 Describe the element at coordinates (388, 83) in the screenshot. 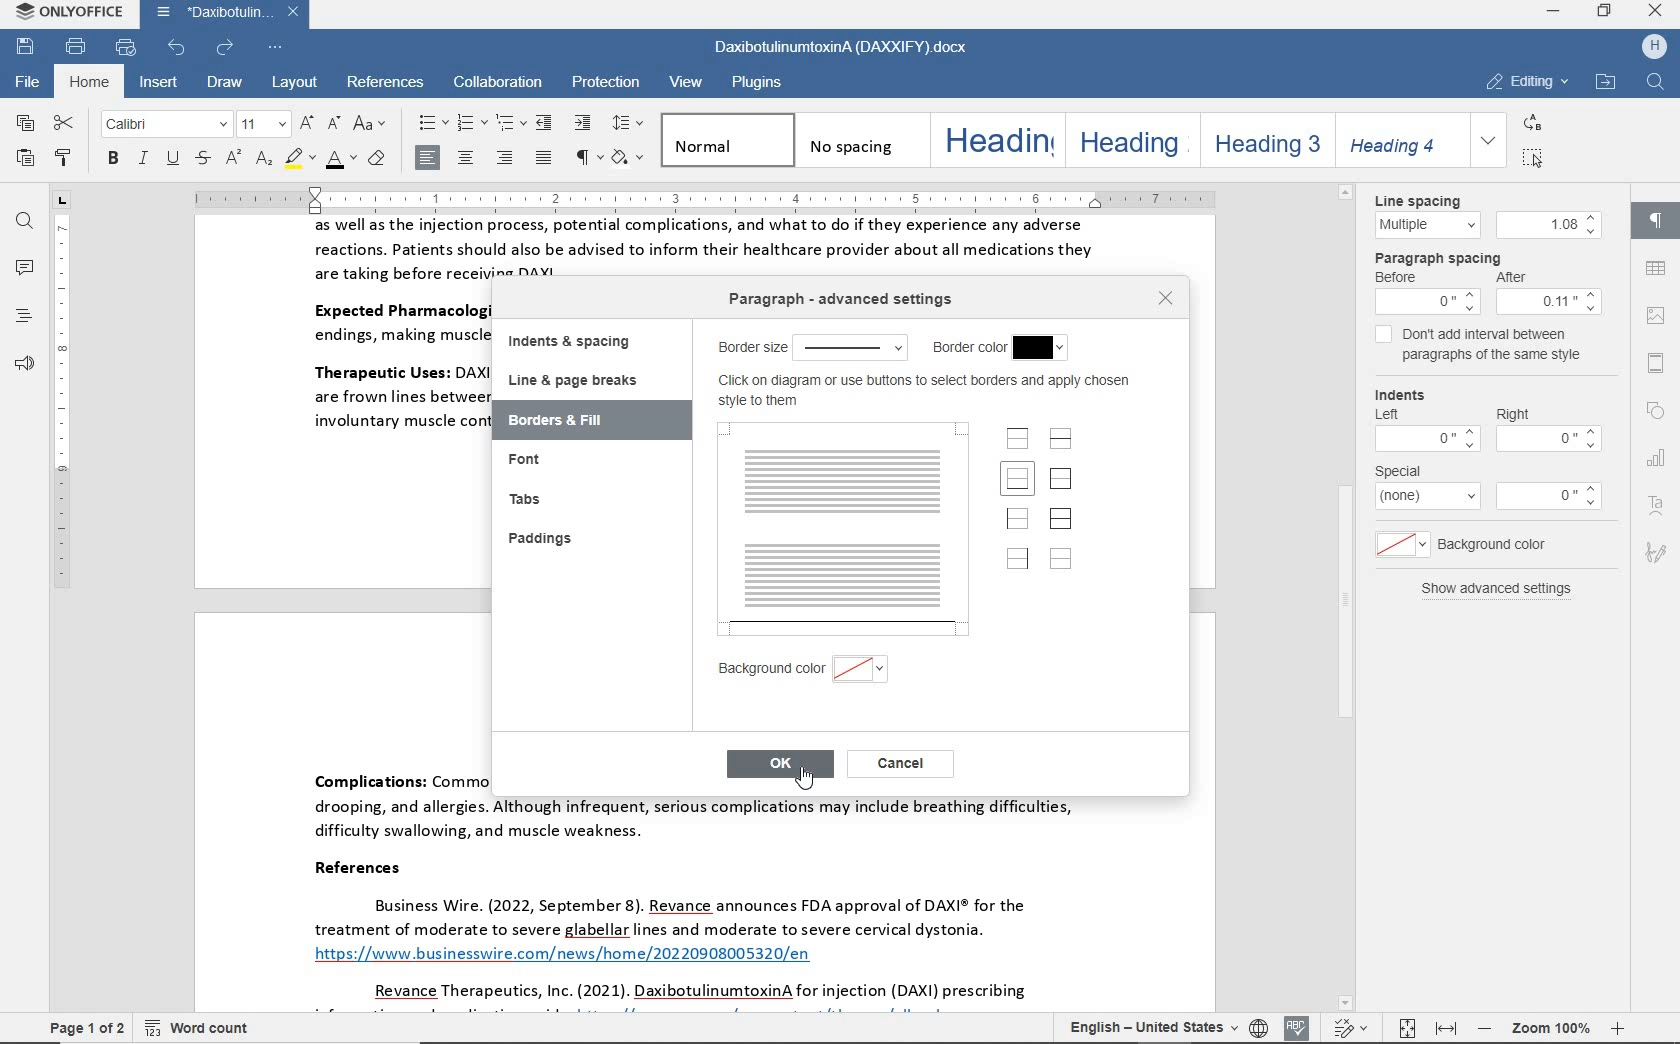

I see `references` at that location.